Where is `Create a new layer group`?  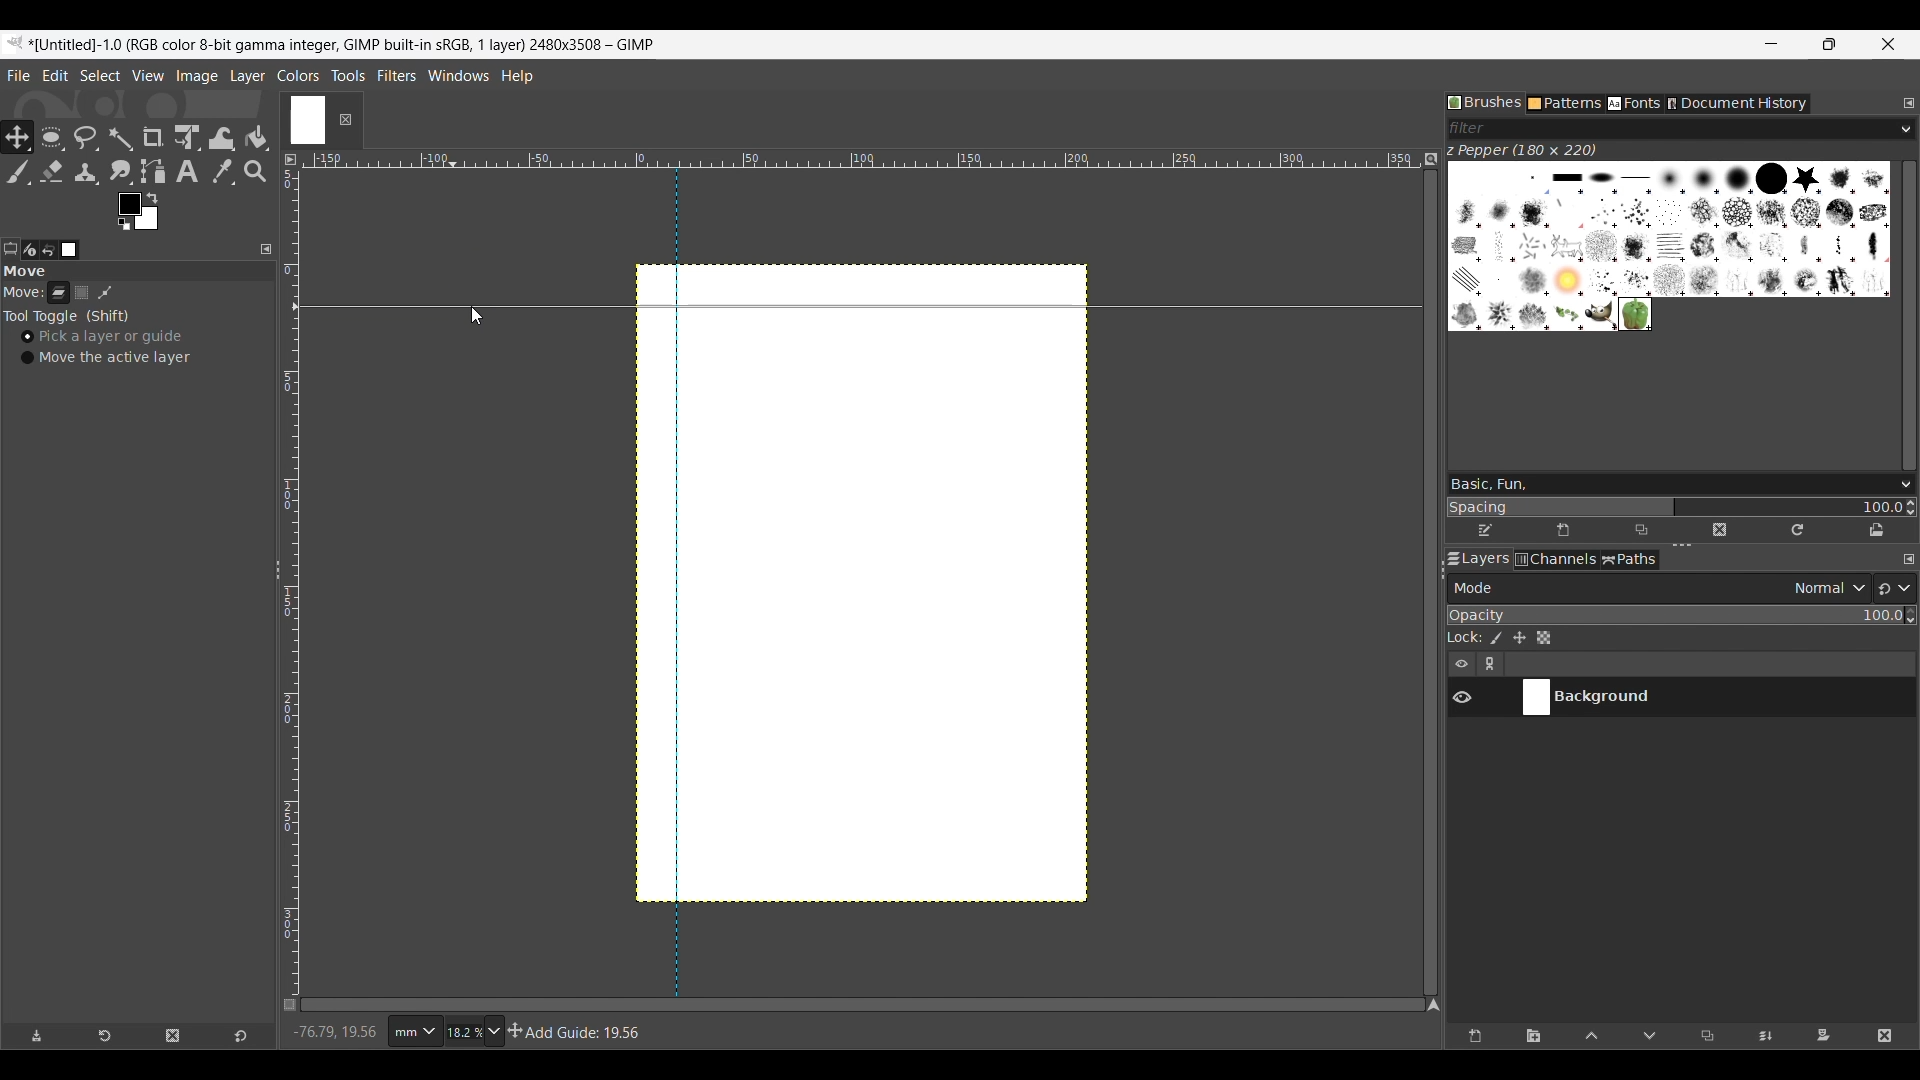 Create a new layer group is located at coordinates (1535, 1037).